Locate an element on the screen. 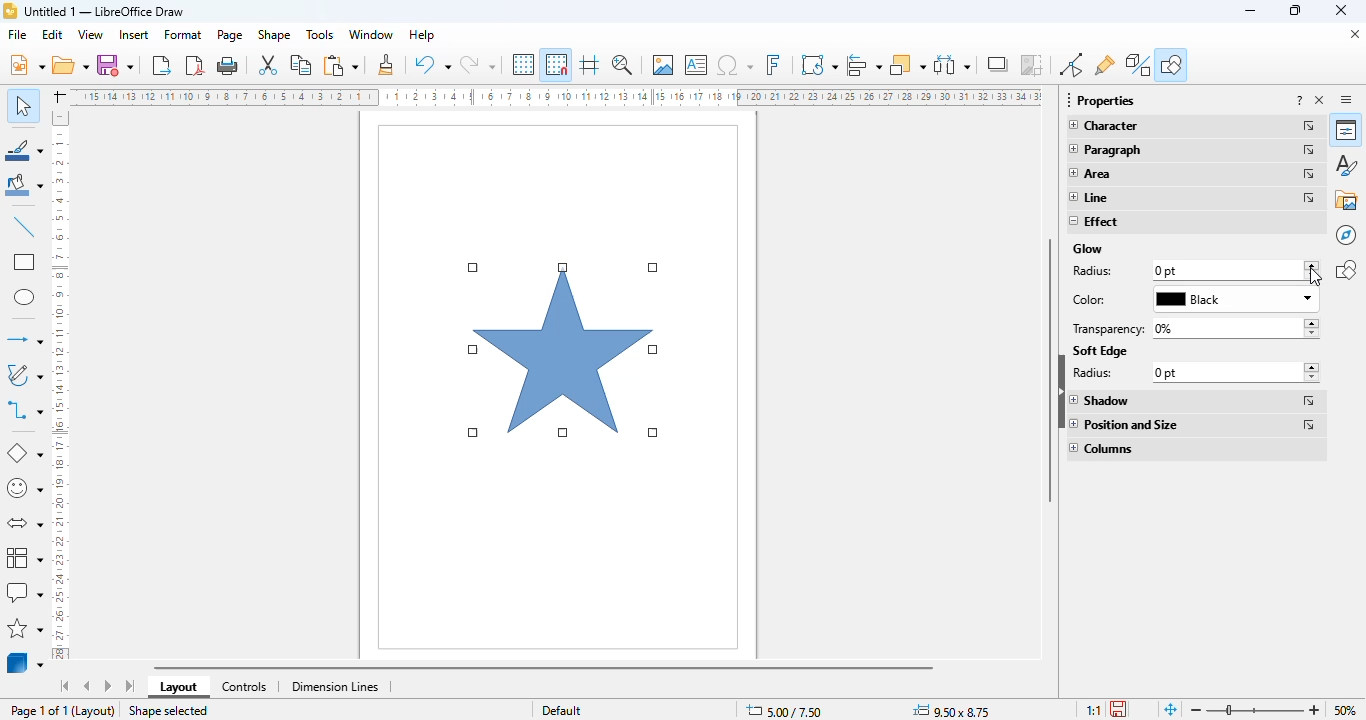  zoom factor is located at coordinates (1344, 708).